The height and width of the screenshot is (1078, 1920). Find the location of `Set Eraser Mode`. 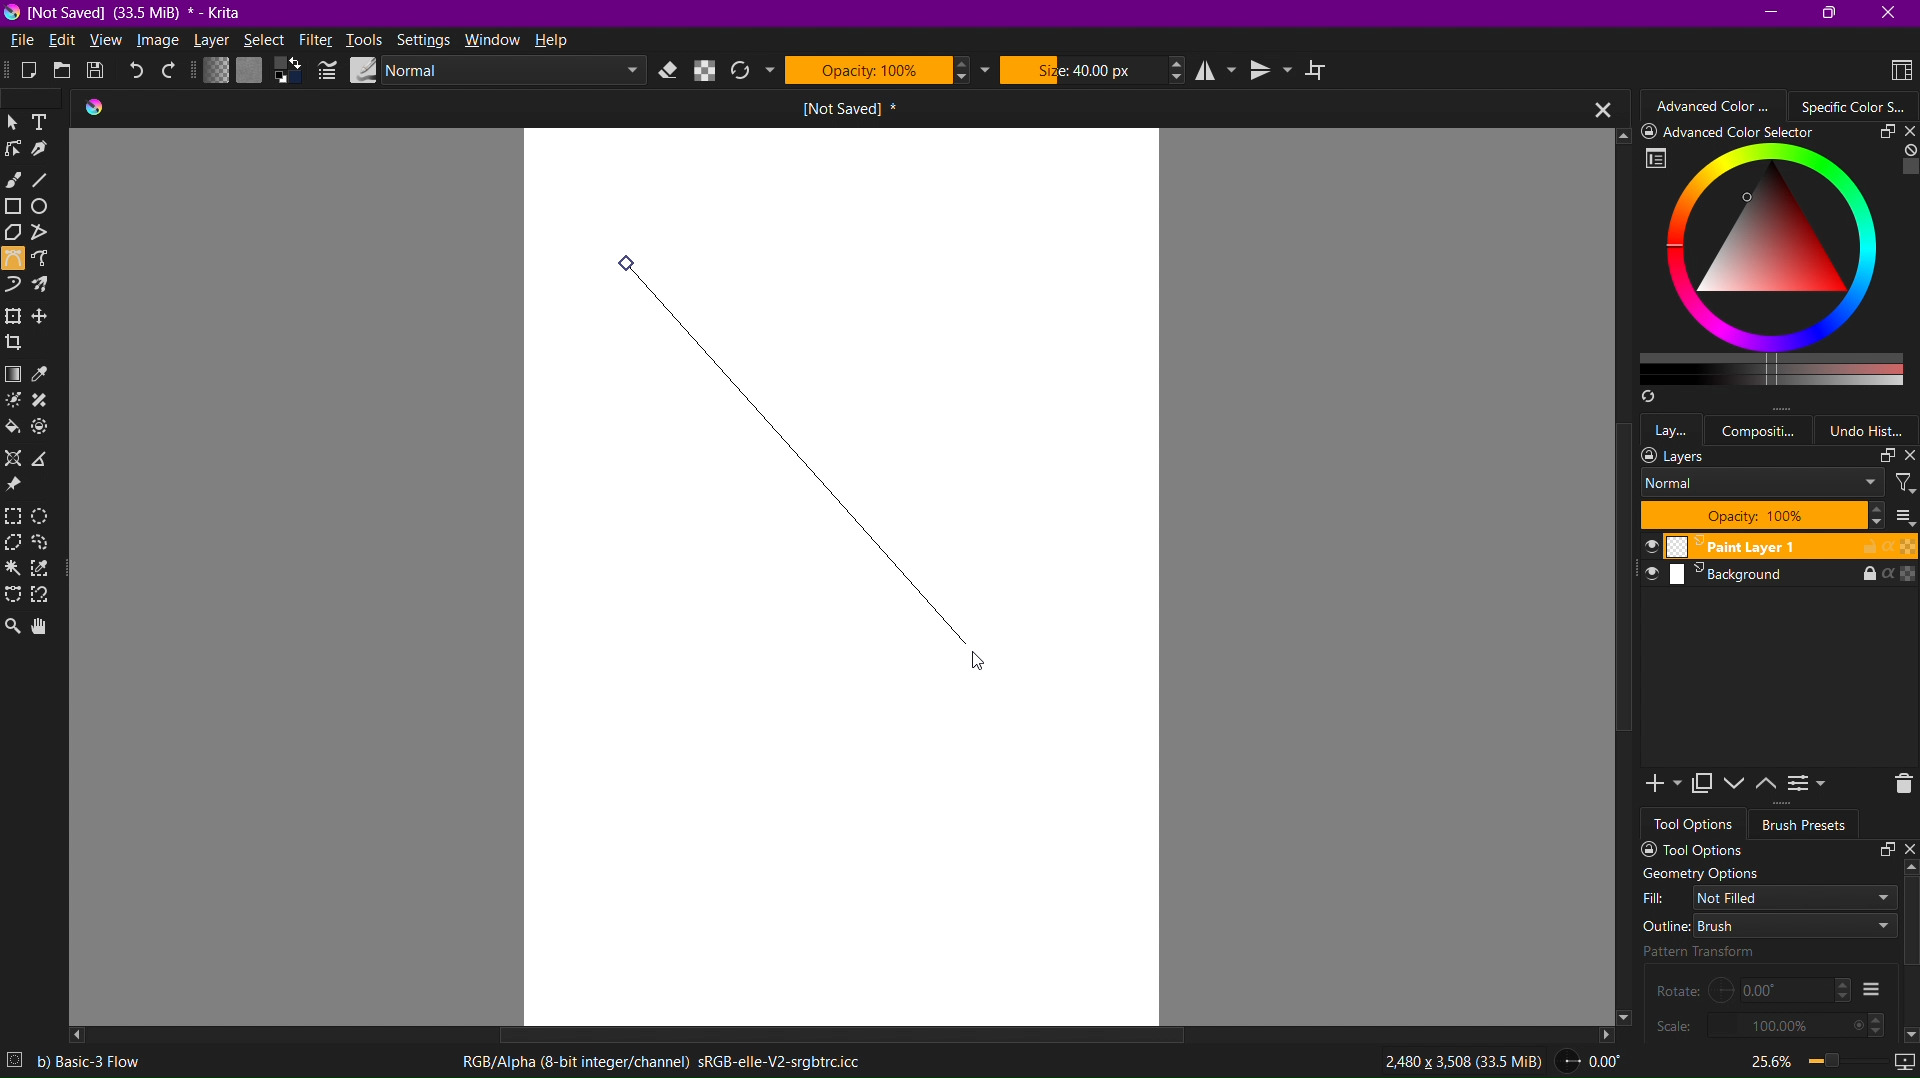

Set Eraser Mode is located at coordinates (670, 71).